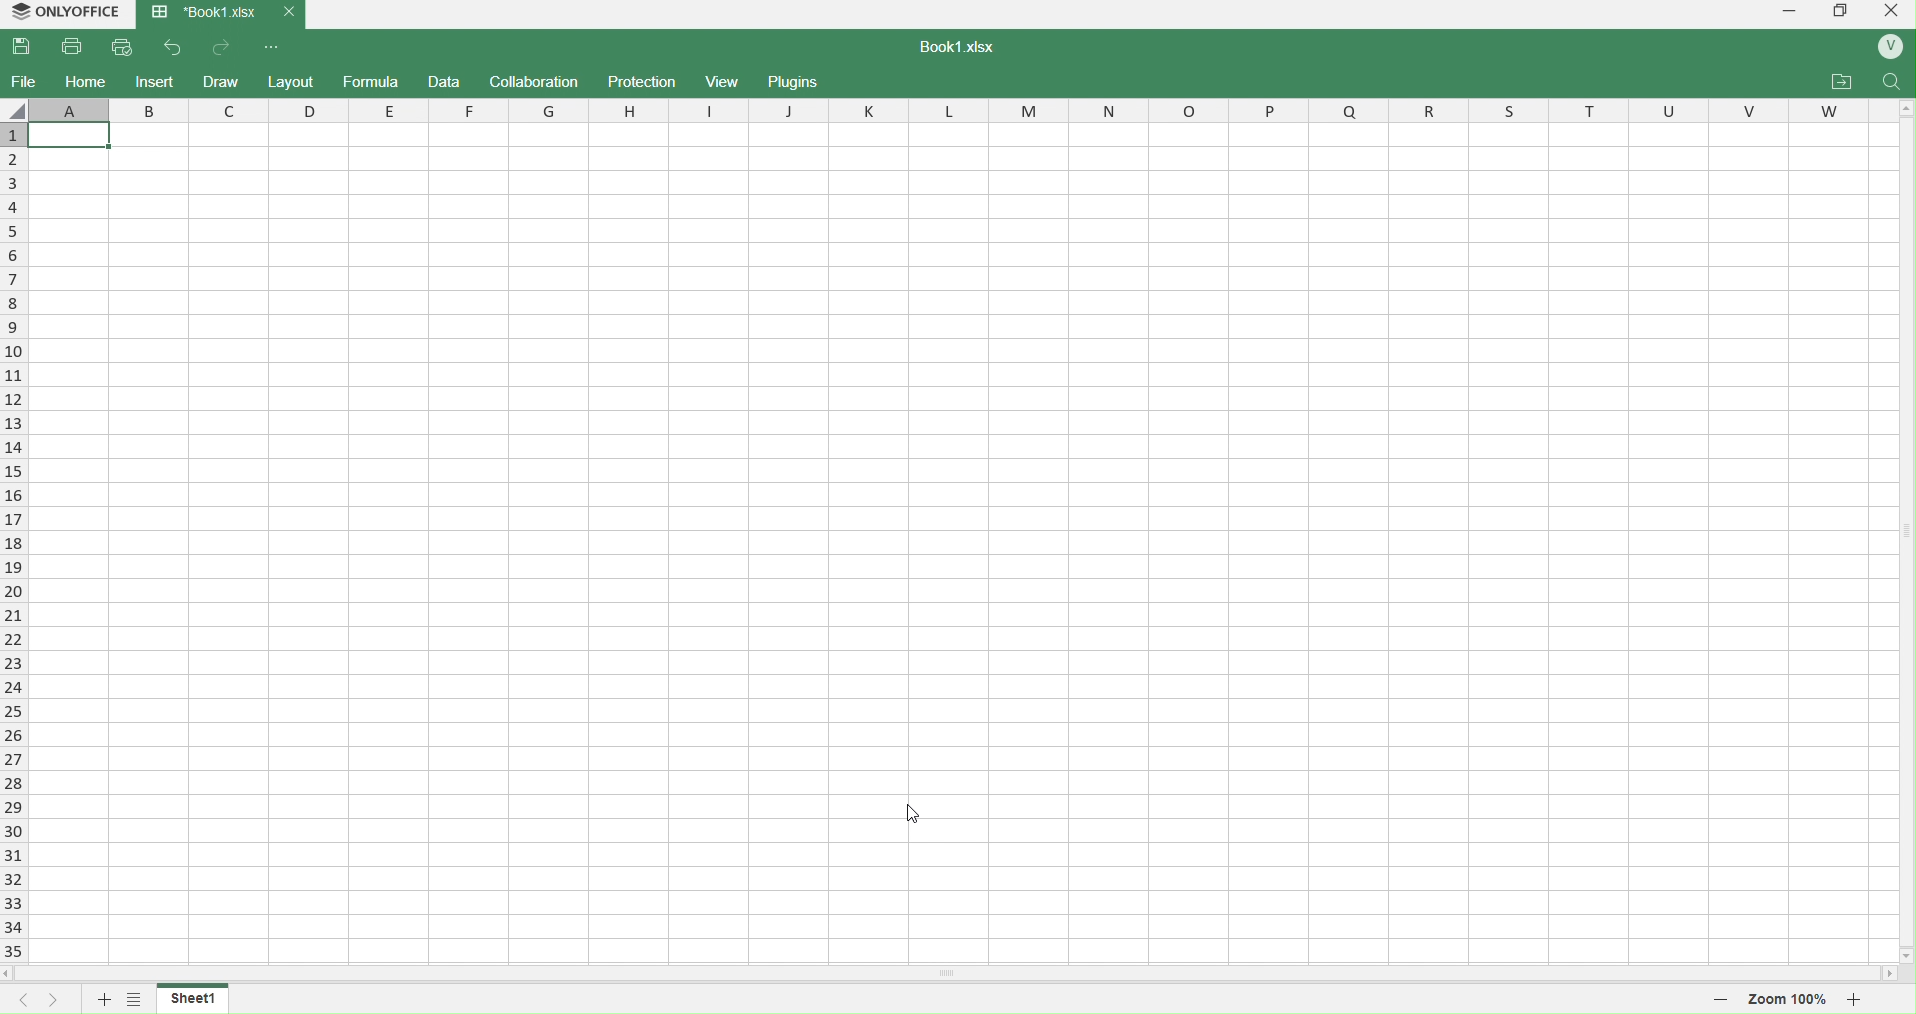  What do you see at coordinates (224, 47) in the screenshot?
I see `forward` at bounding box center [224, 47].